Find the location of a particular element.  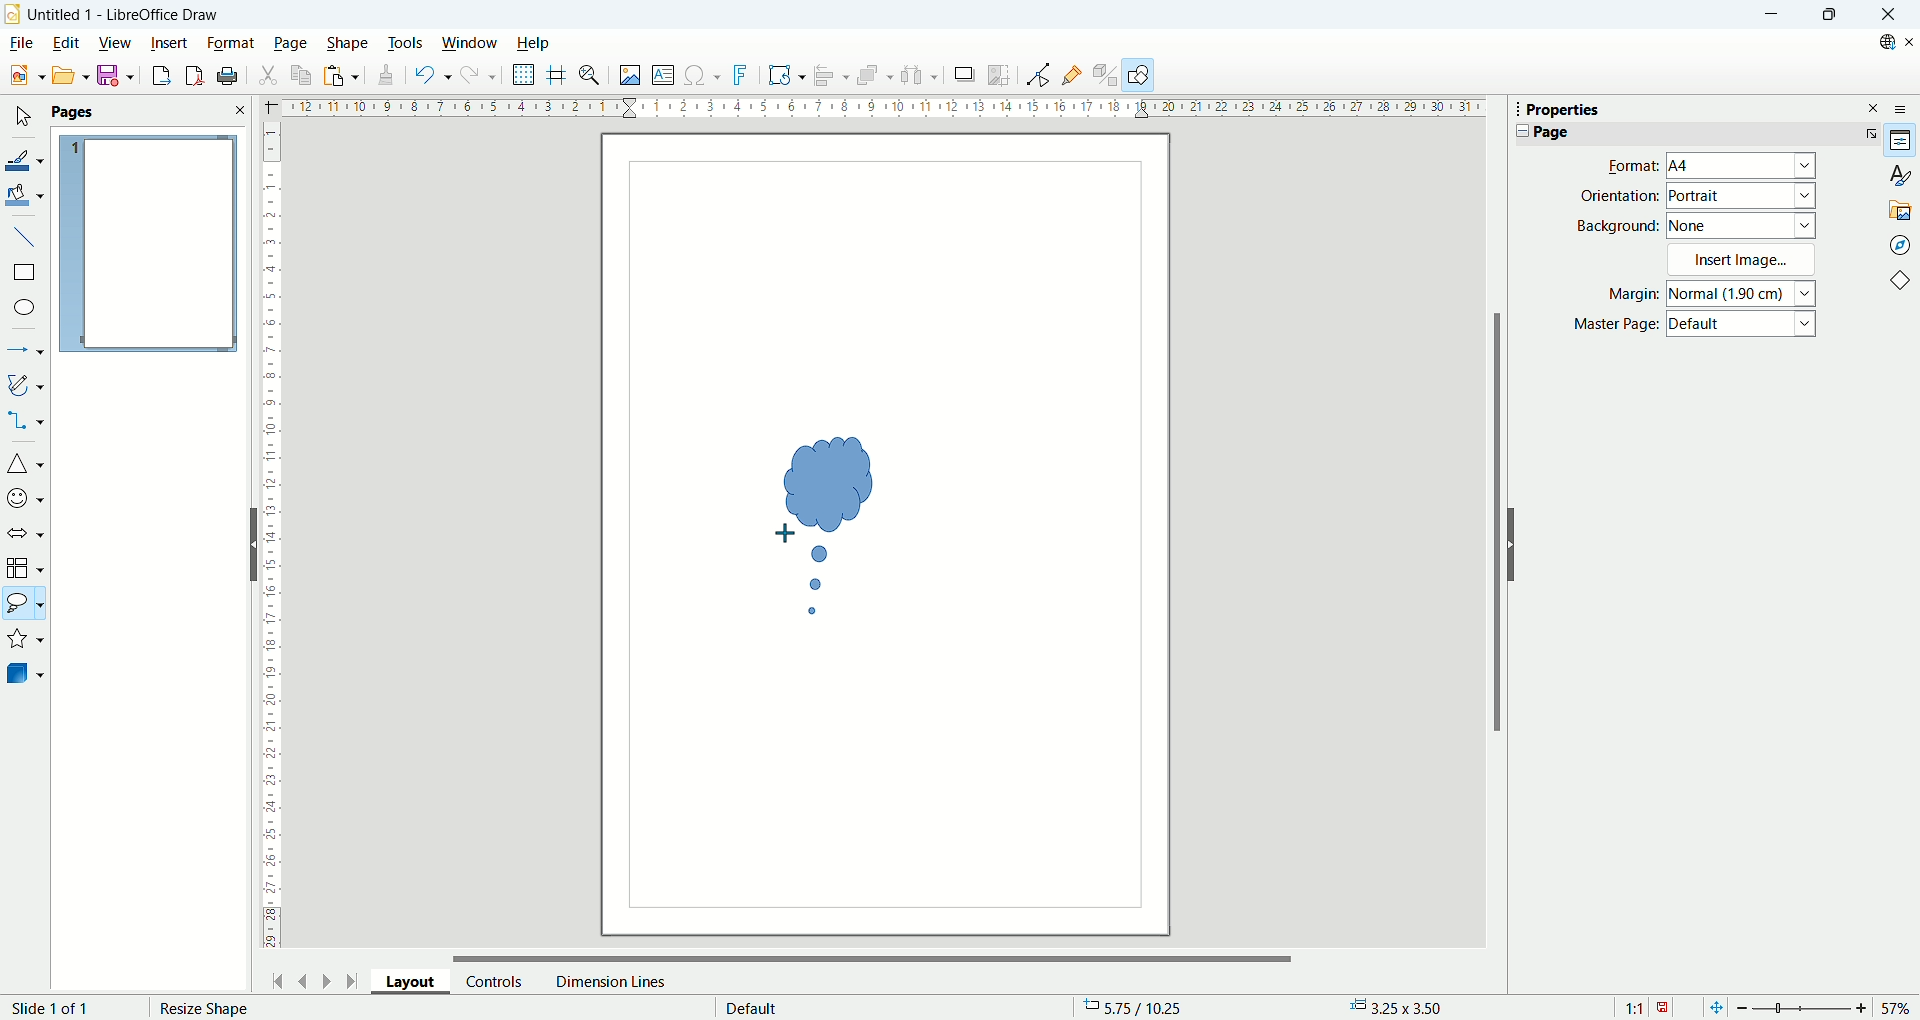

Hide is located at coordinates (250, 543).